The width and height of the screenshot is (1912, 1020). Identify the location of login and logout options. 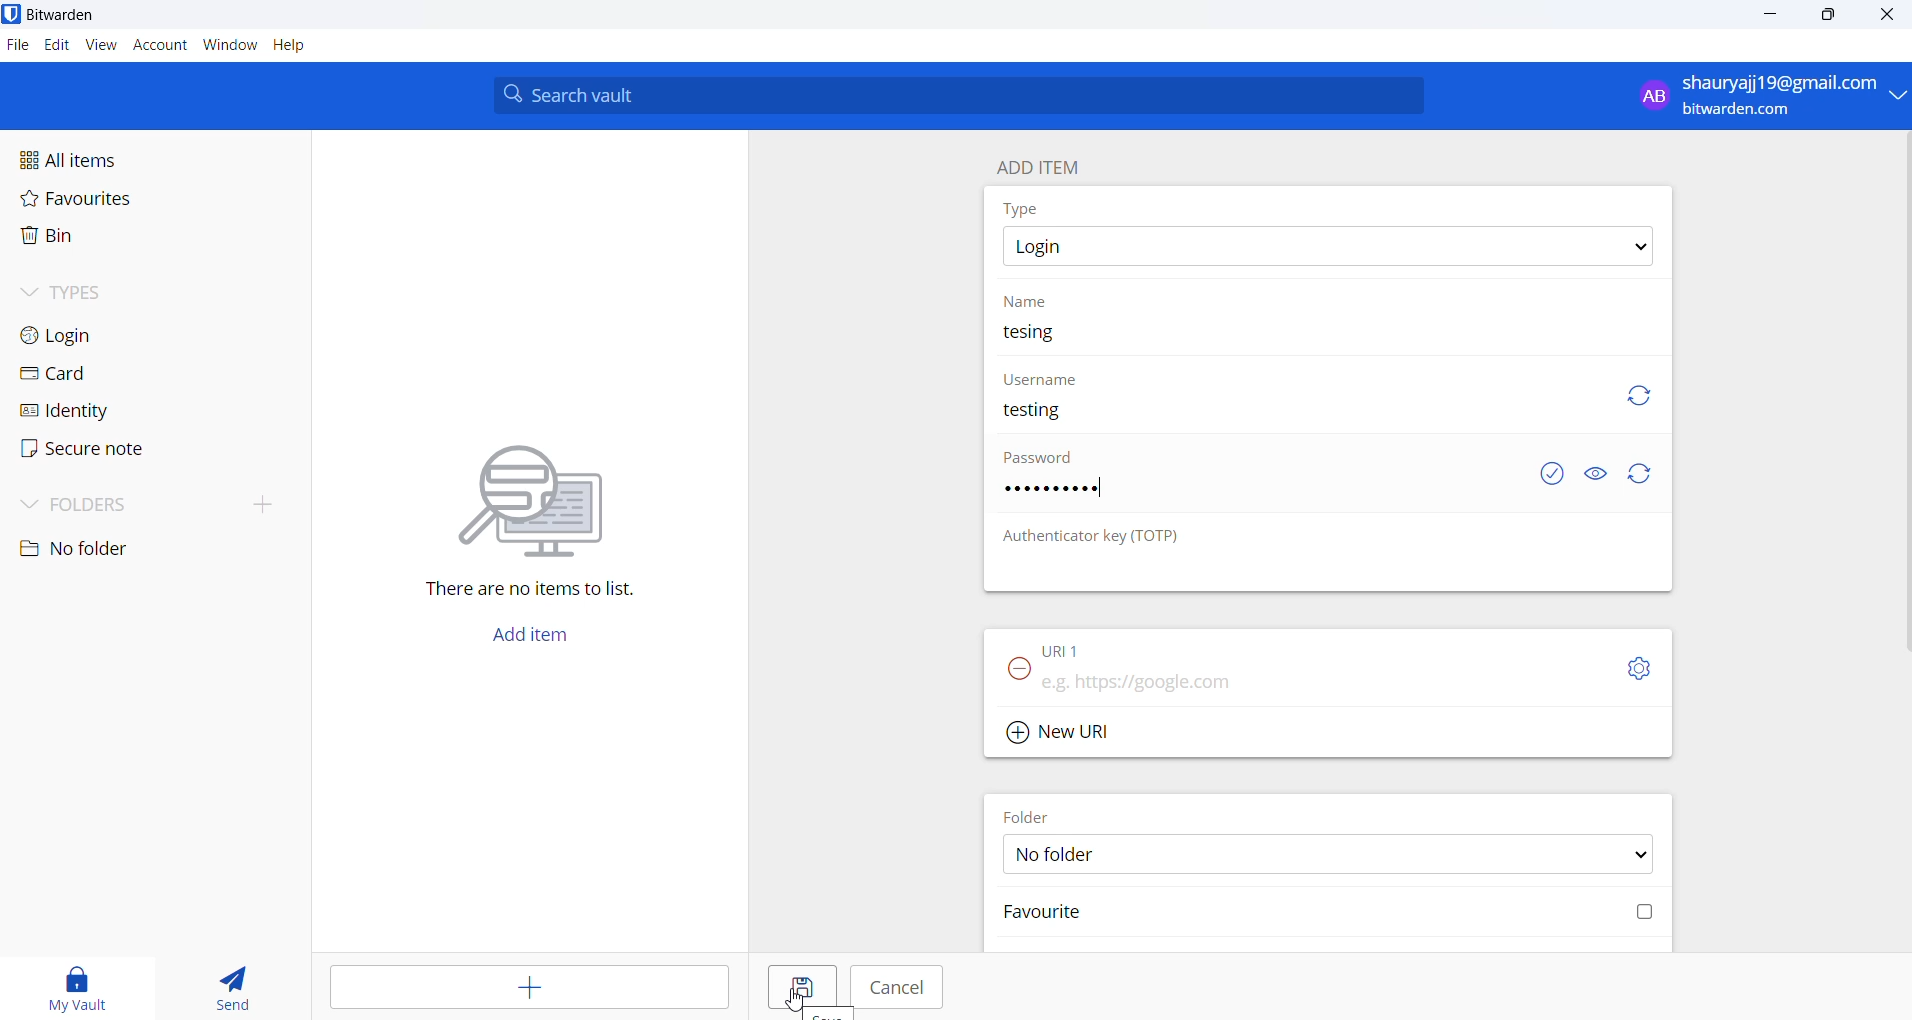
(1771, 97).